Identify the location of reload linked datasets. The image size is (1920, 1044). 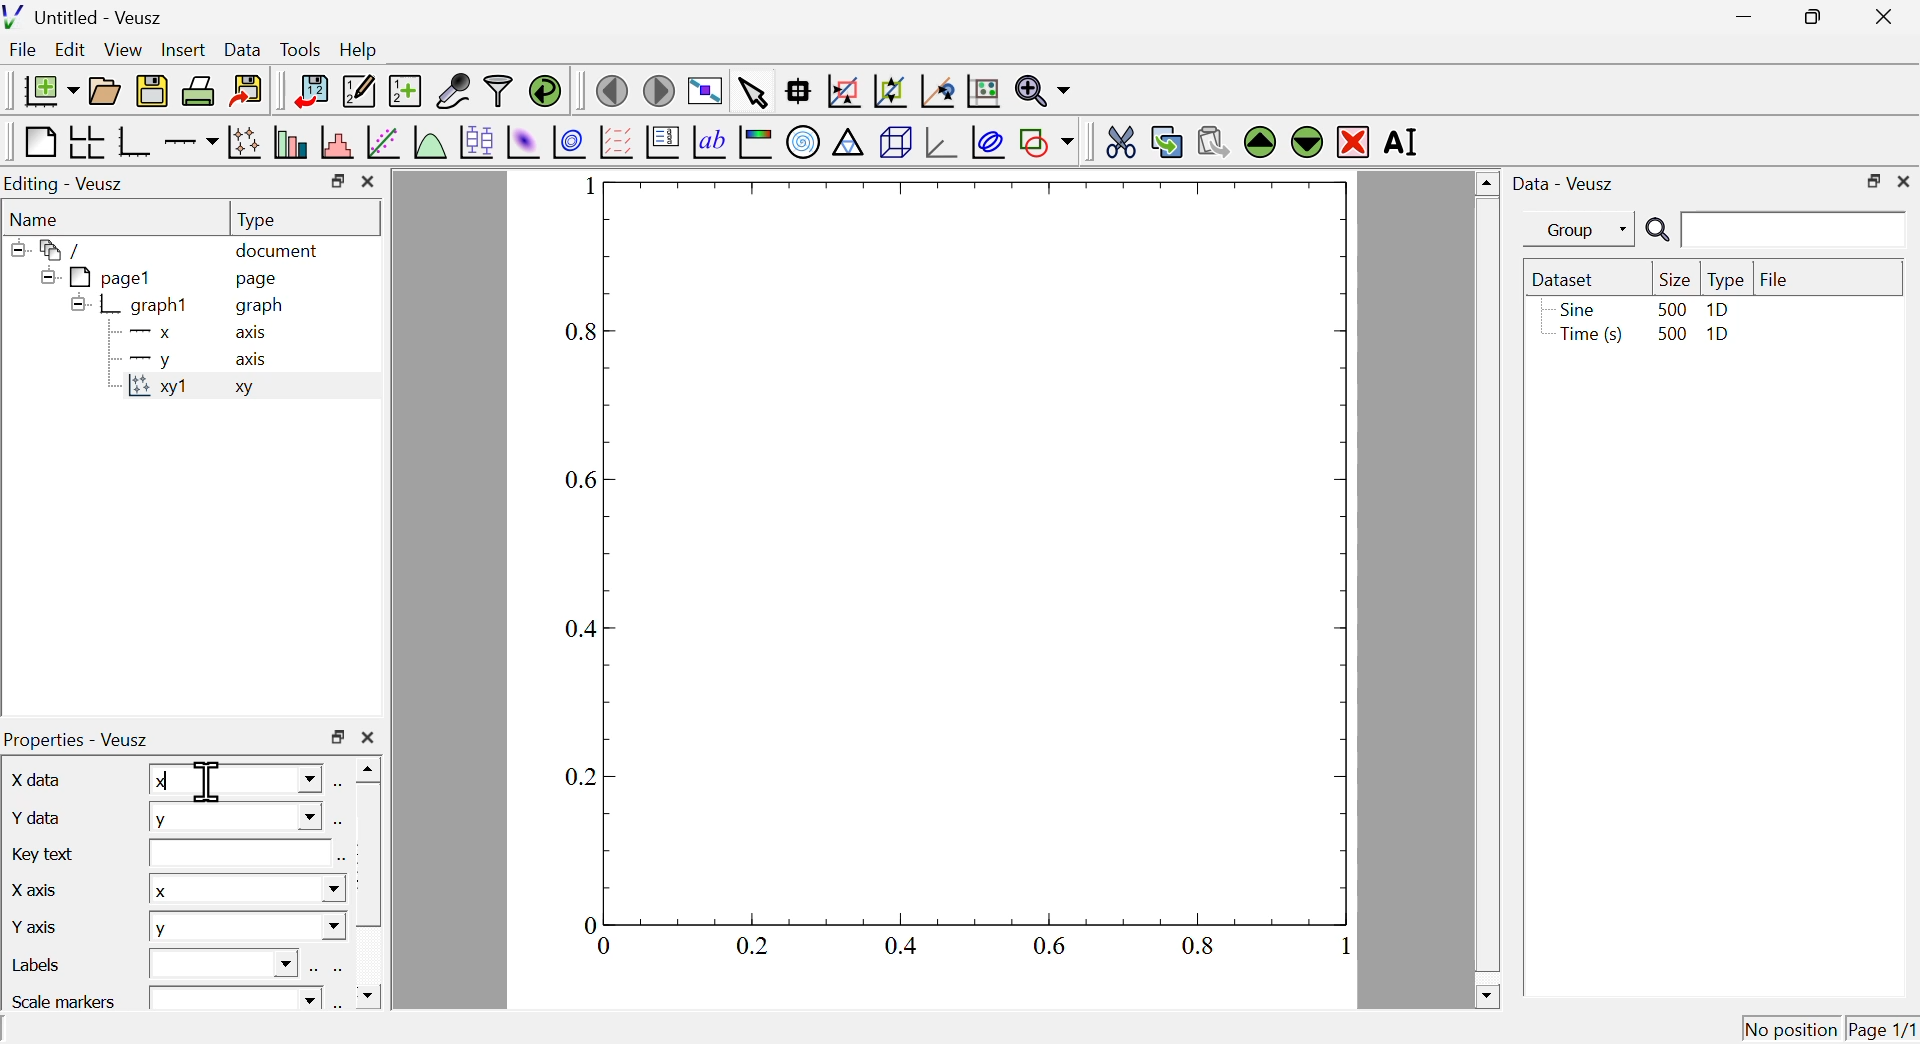
(544, 90).